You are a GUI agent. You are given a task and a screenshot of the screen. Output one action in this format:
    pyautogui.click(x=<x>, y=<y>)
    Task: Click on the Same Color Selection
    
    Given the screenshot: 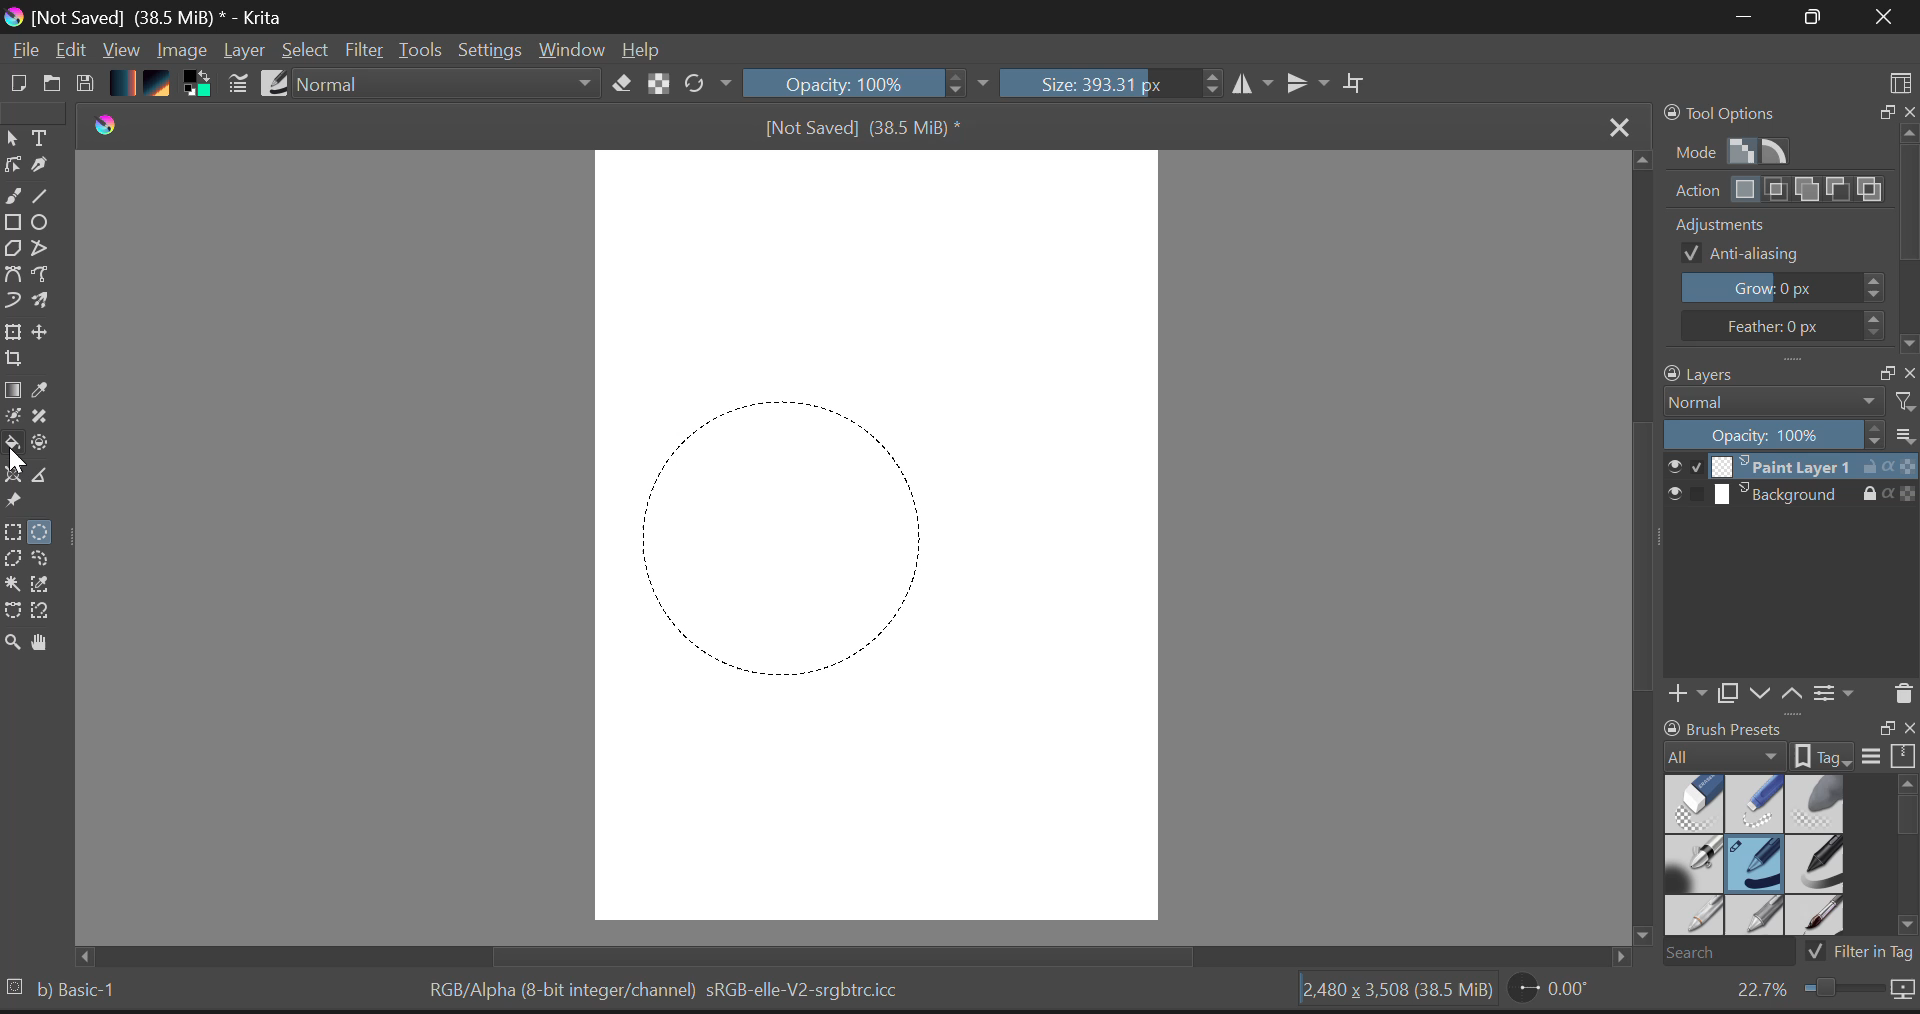 What is the action you would take?
    pyautogui.click(x=47, y=587)
    